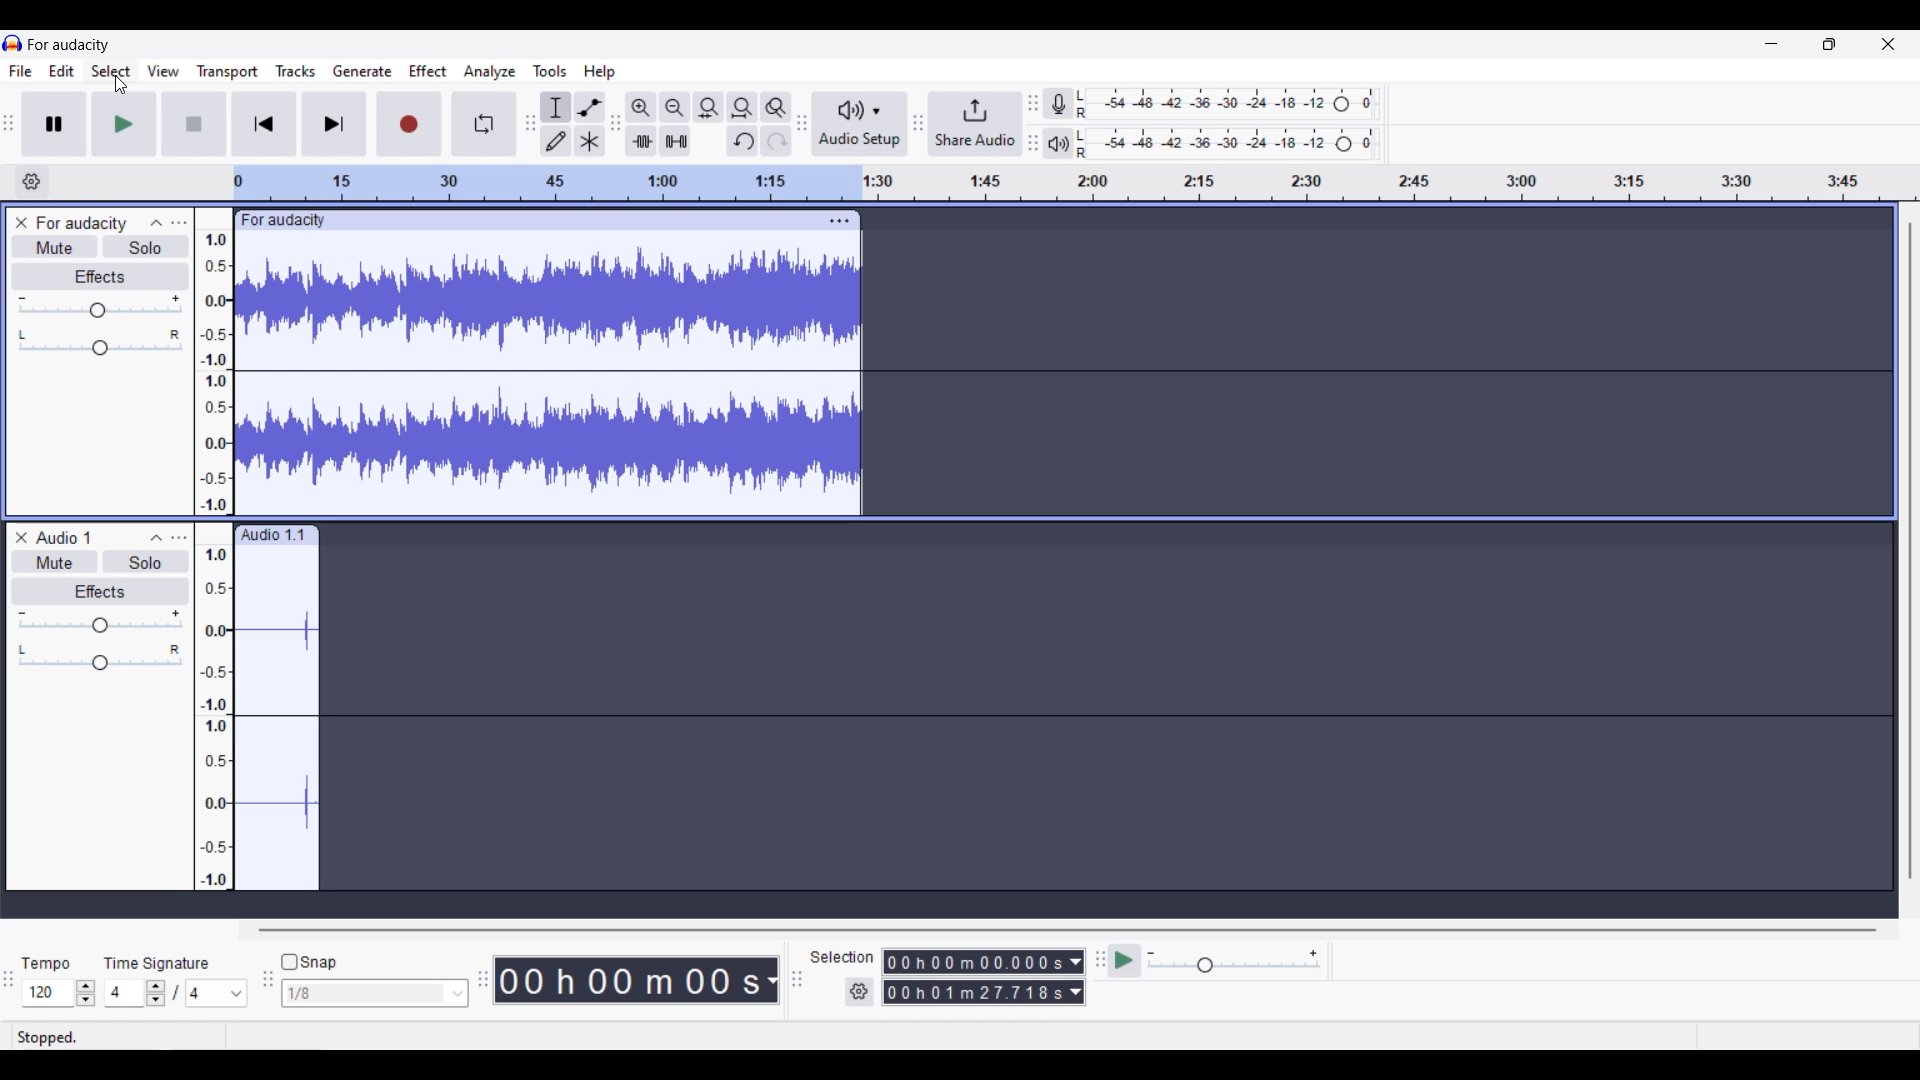 The image size is (1920, 1080). Describe the element at coordinates (157, 962) in the screenshot. I see `time signature ` at that location.